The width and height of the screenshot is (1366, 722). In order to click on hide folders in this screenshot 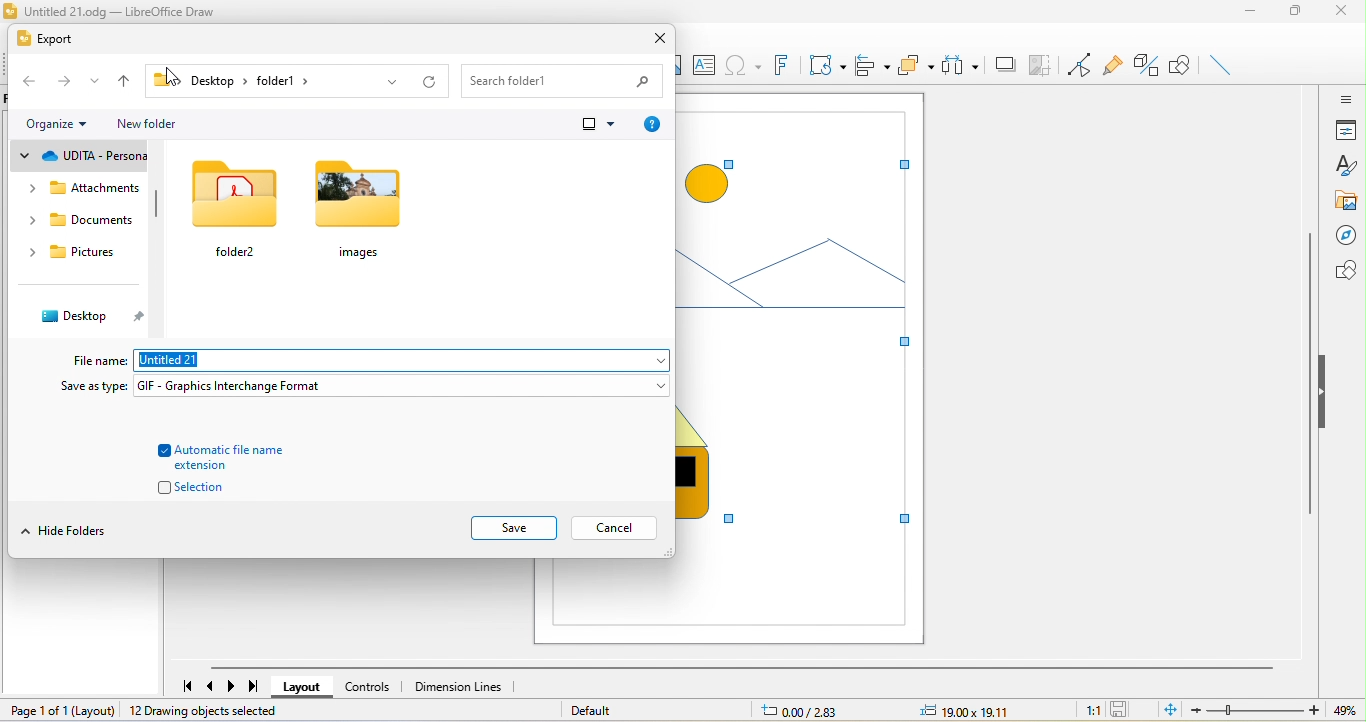, I will do `click(71, 530)`.